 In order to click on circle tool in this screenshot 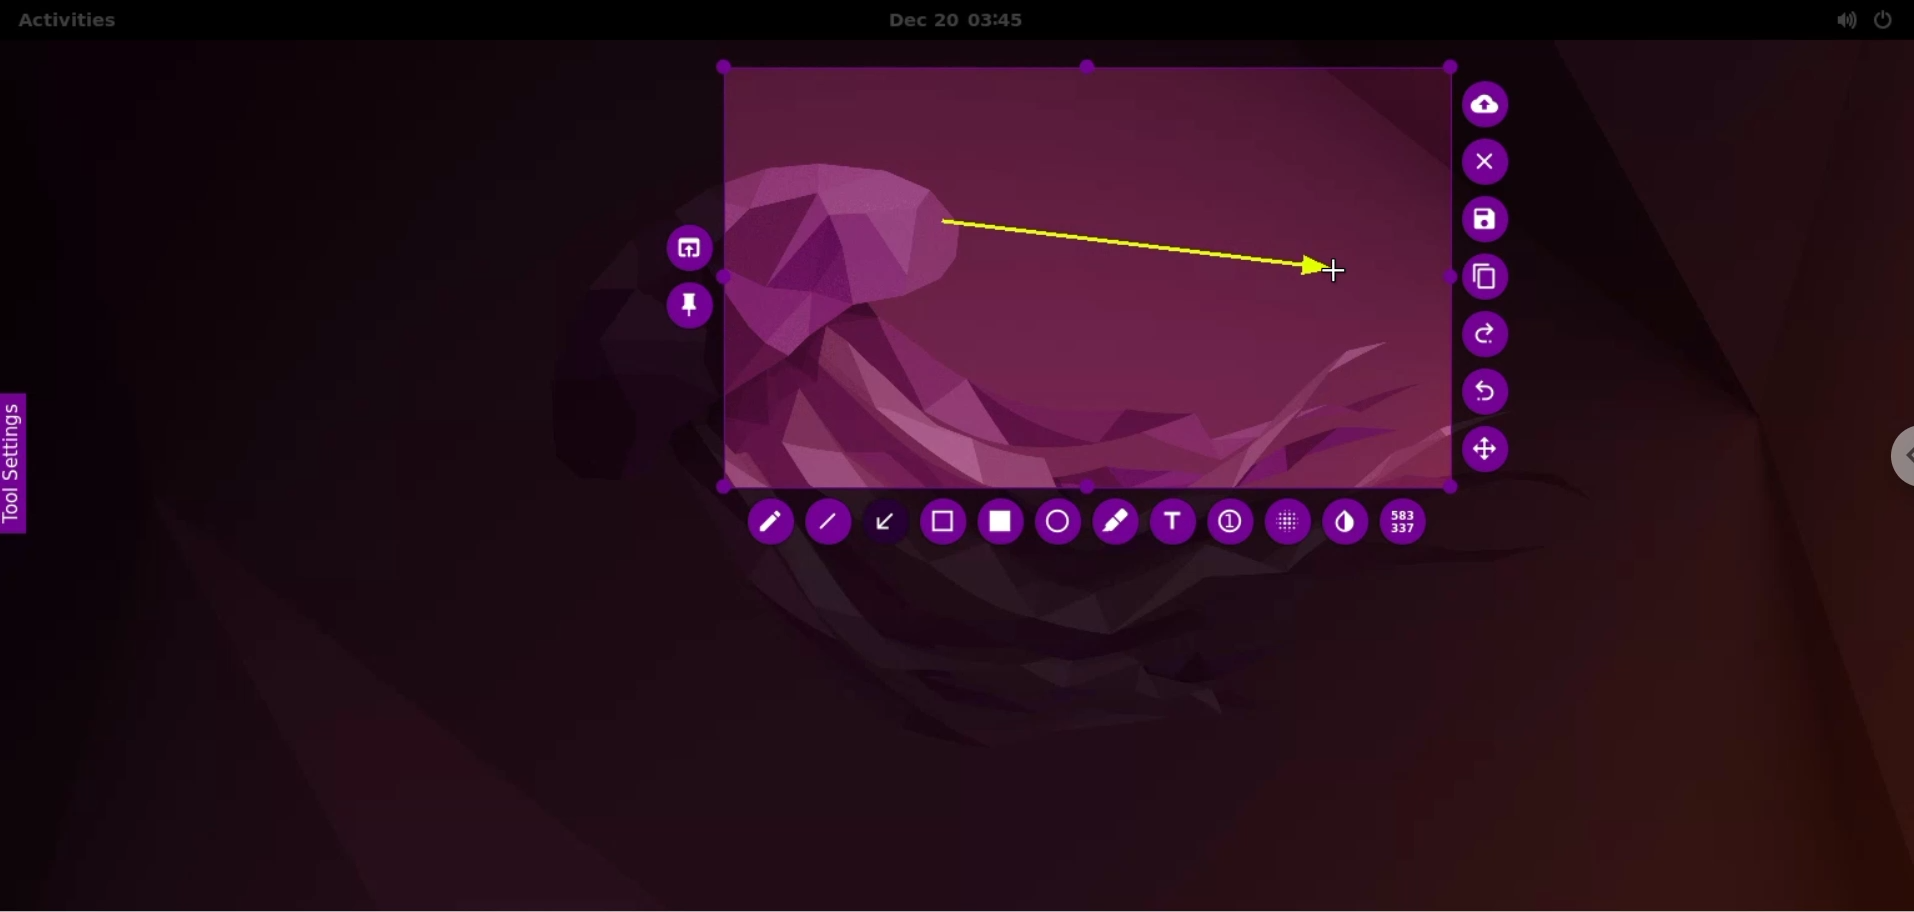, I will do `click(1055, 522)`.